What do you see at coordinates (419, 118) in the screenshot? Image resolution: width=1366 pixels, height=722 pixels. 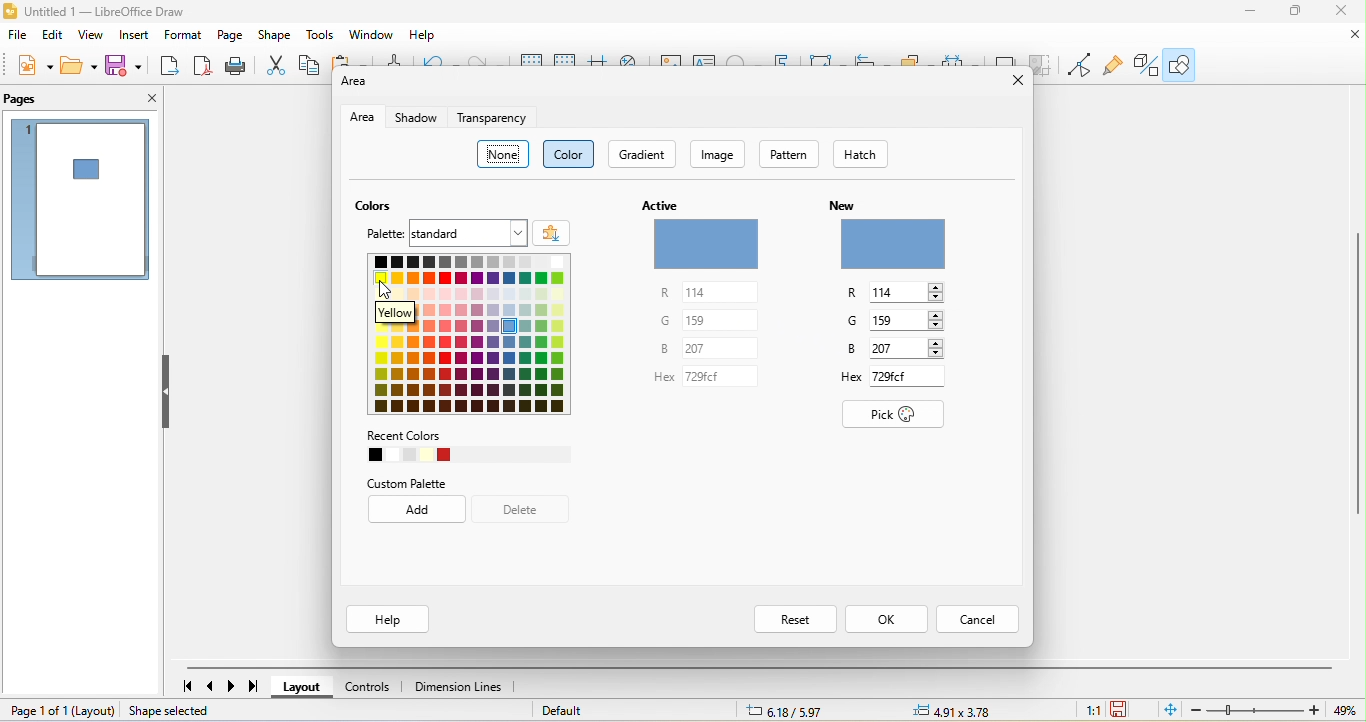 I see `shadow` at bounding box center [419, 118].